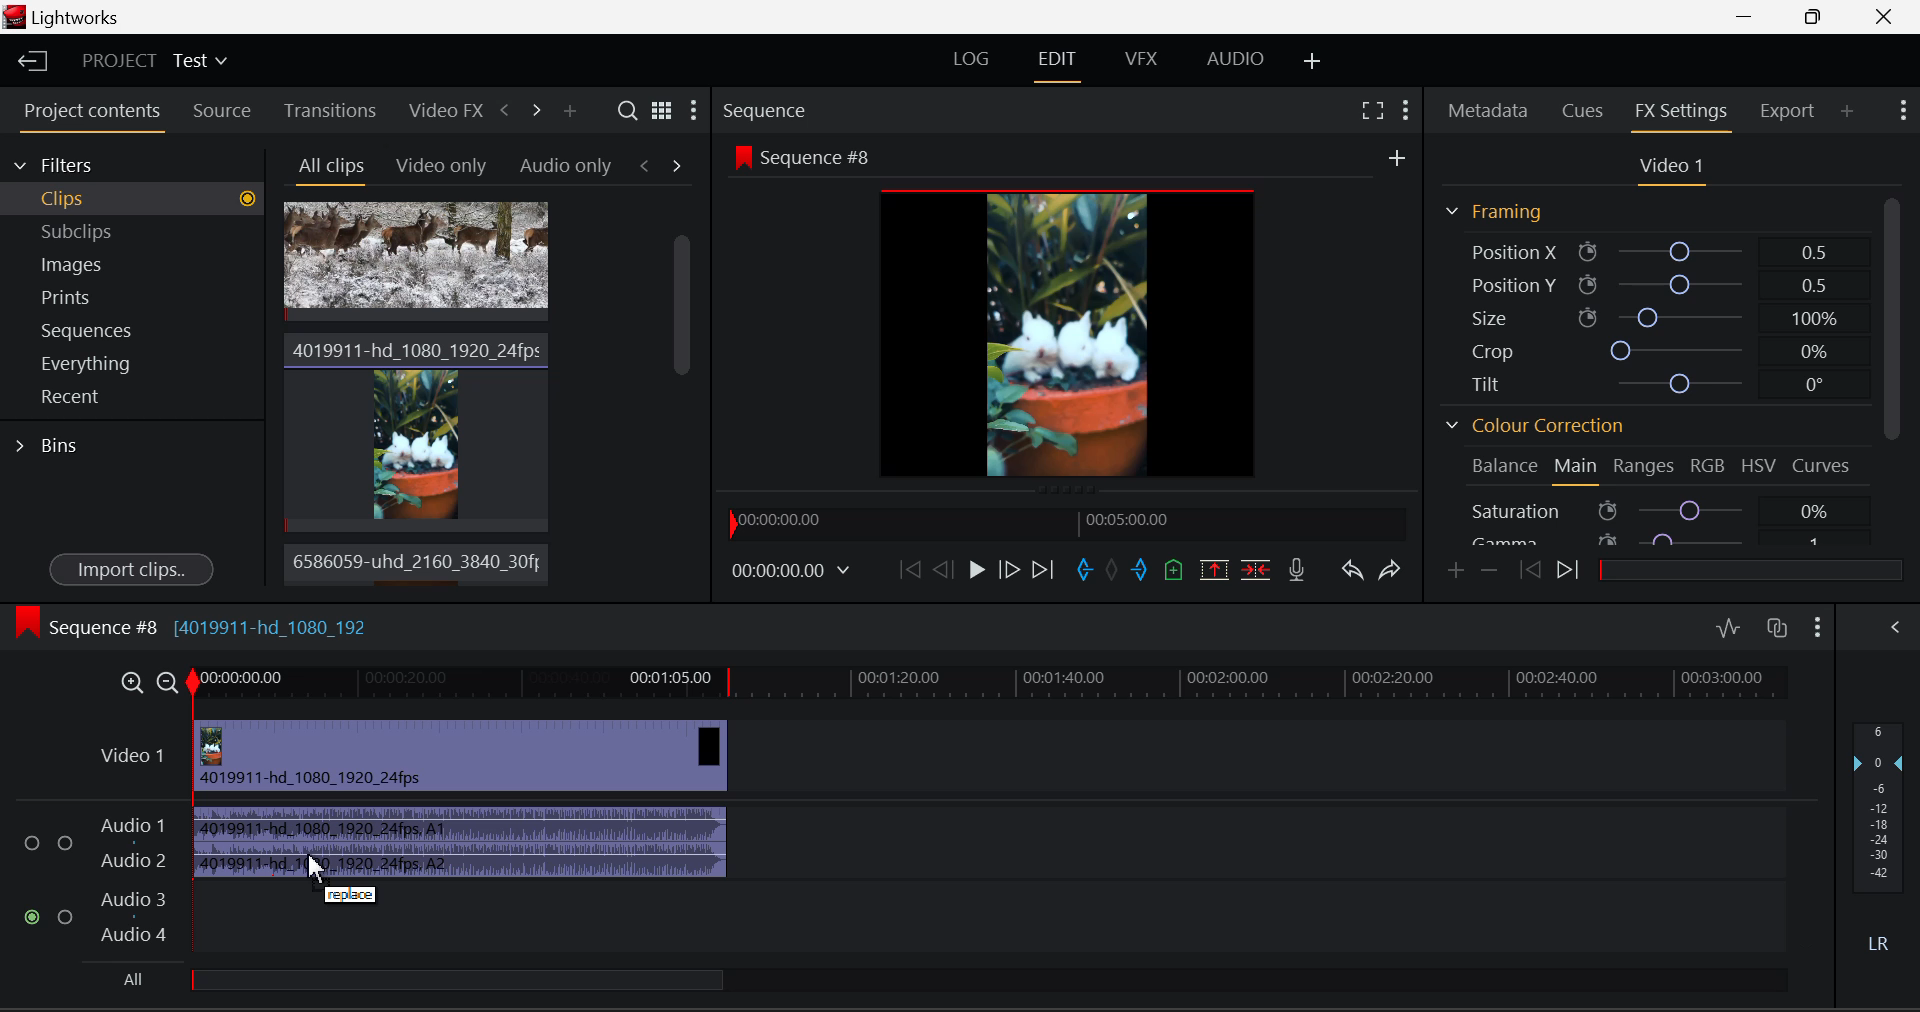 This screenshot has width=1920, height=1012. Describe the element at coordinates (1817, 17) in the screenshot. I see `Minimize` at that location.